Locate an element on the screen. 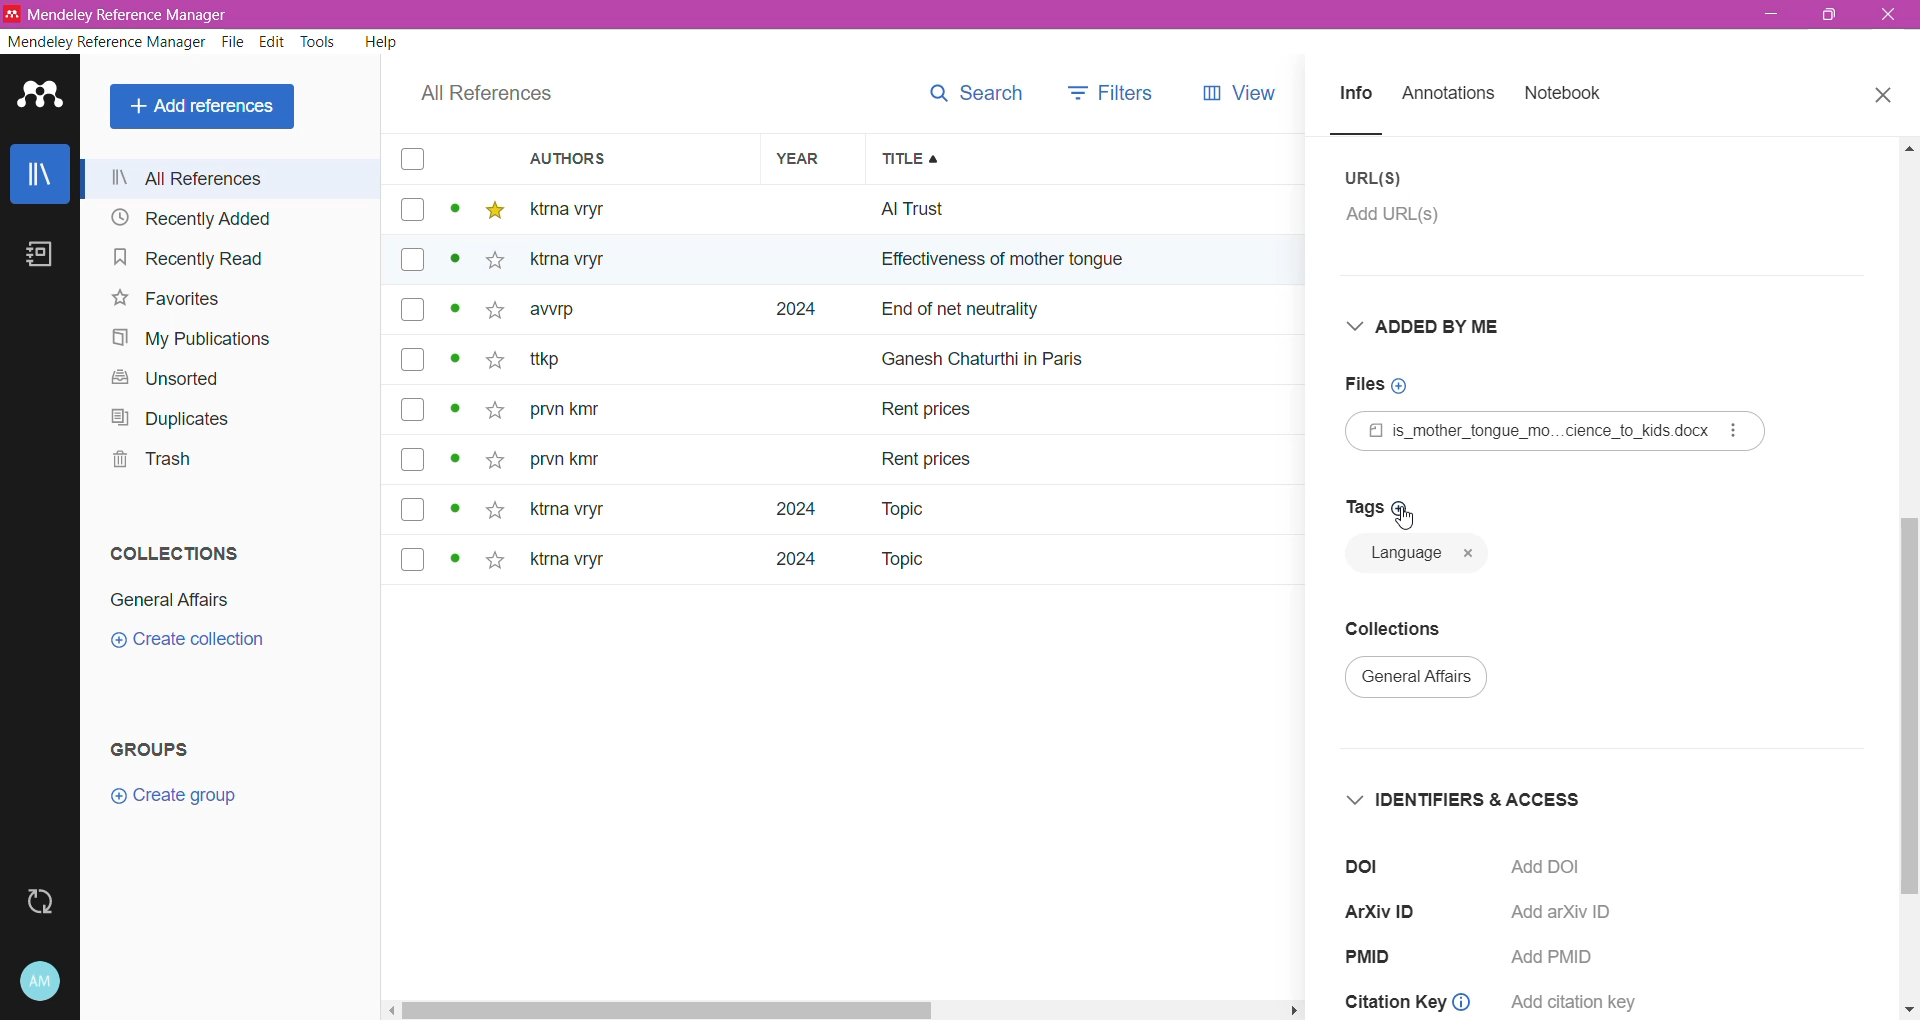  Duplicates is located at coordinates (171, 418).